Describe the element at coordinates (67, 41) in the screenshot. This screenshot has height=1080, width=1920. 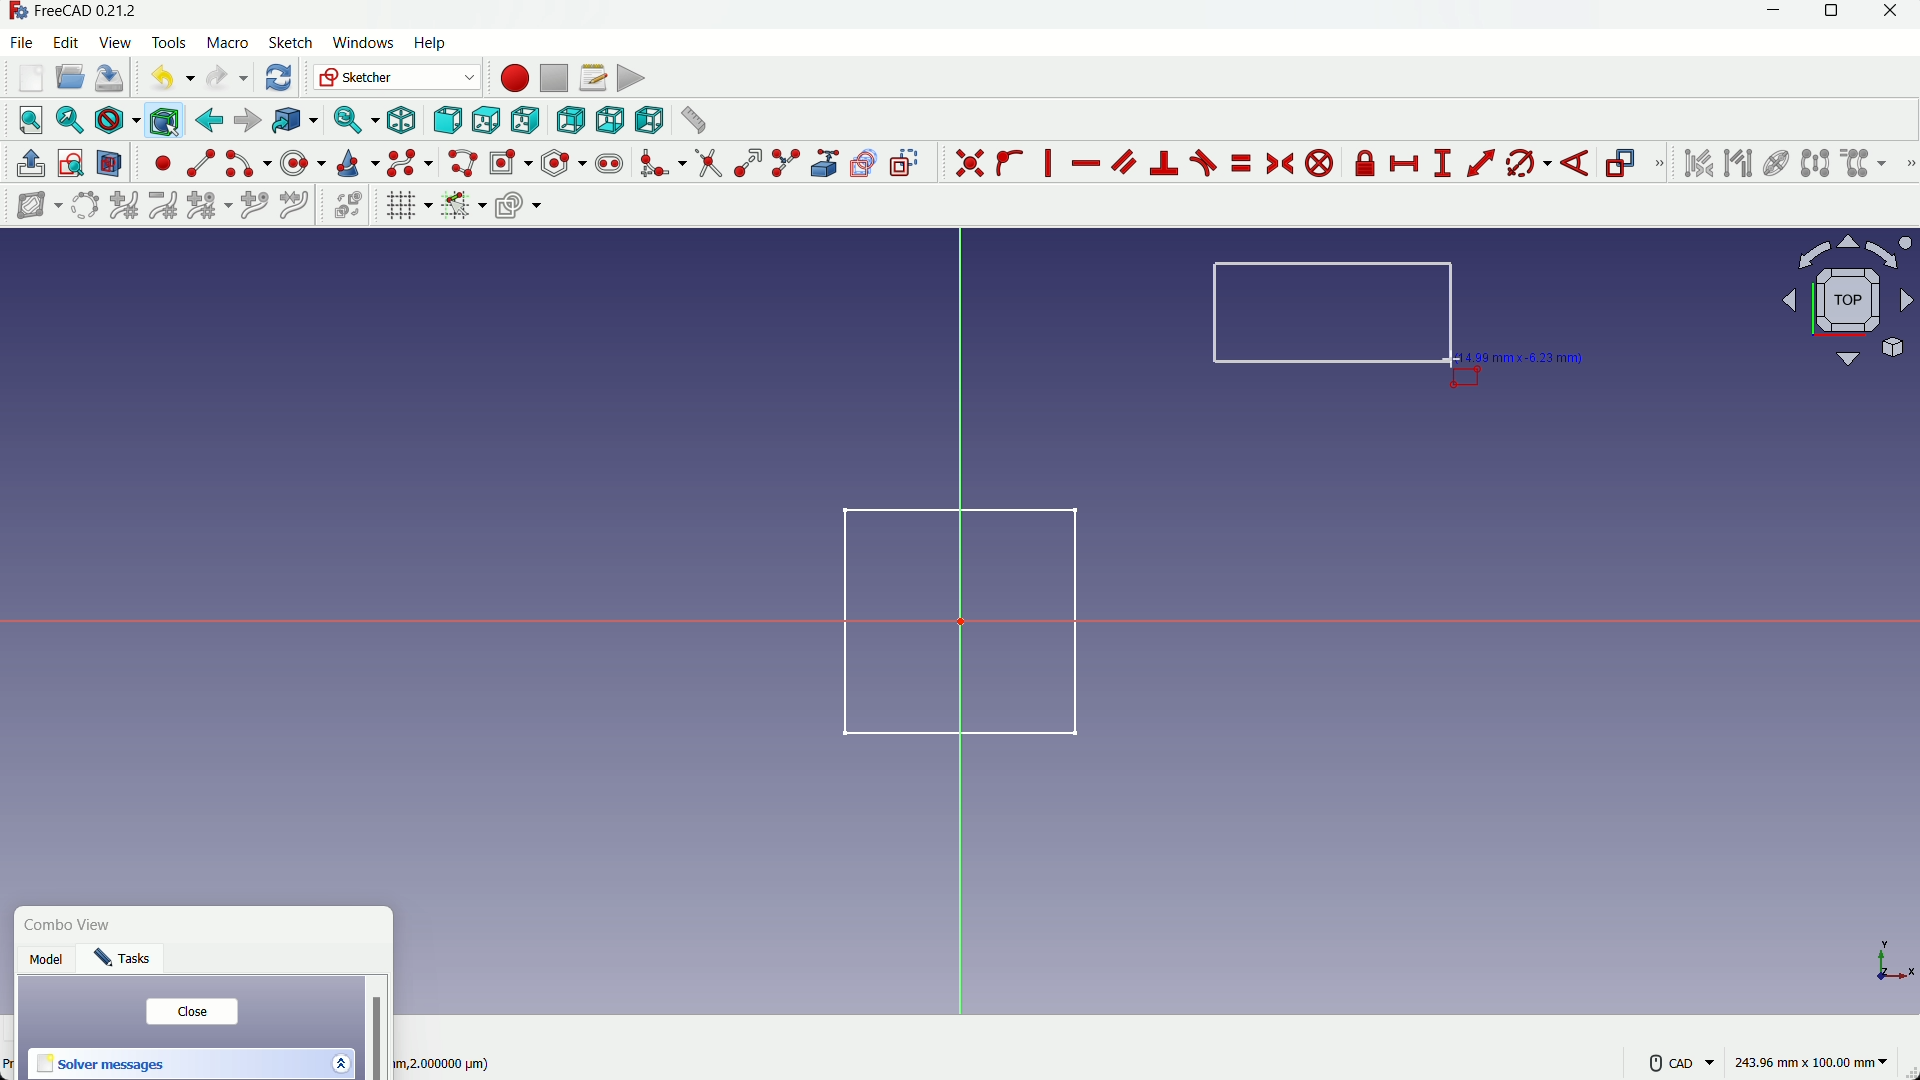
I see `edit menu` at that location.